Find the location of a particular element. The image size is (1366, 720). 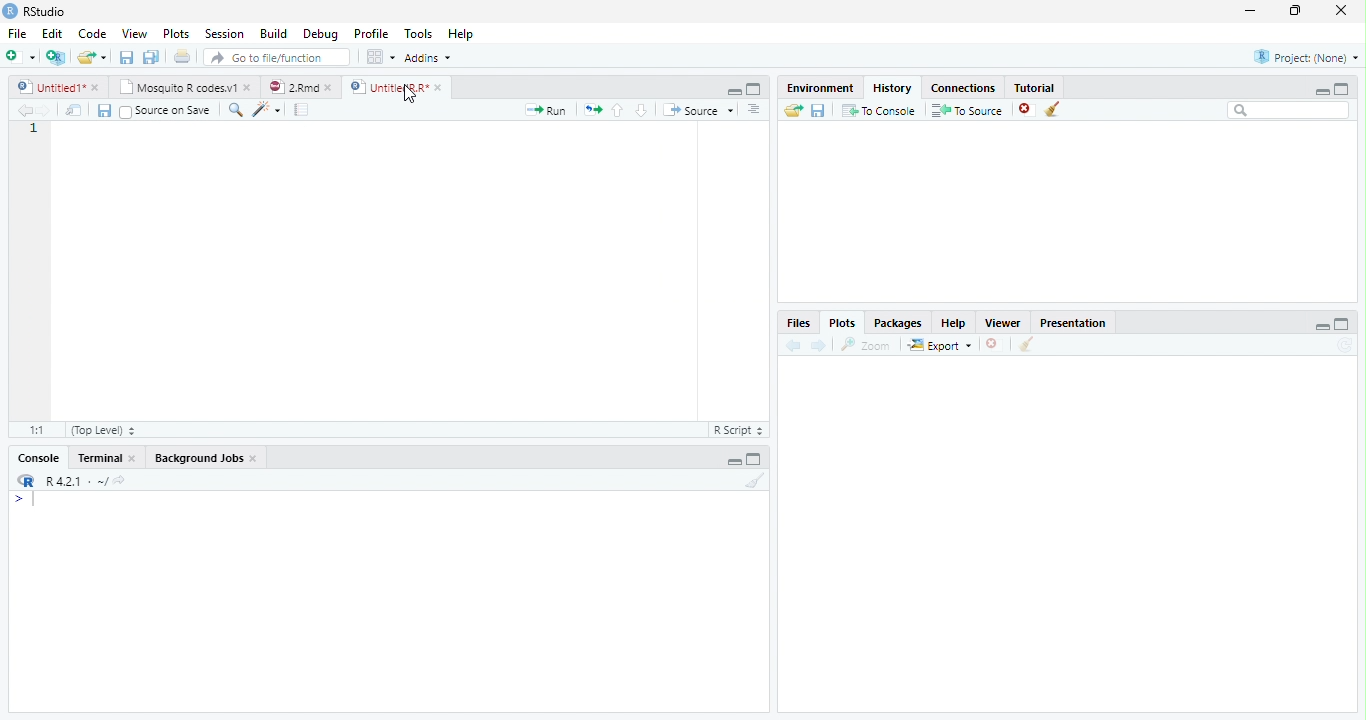

Build is located at coordinates (272, 33).